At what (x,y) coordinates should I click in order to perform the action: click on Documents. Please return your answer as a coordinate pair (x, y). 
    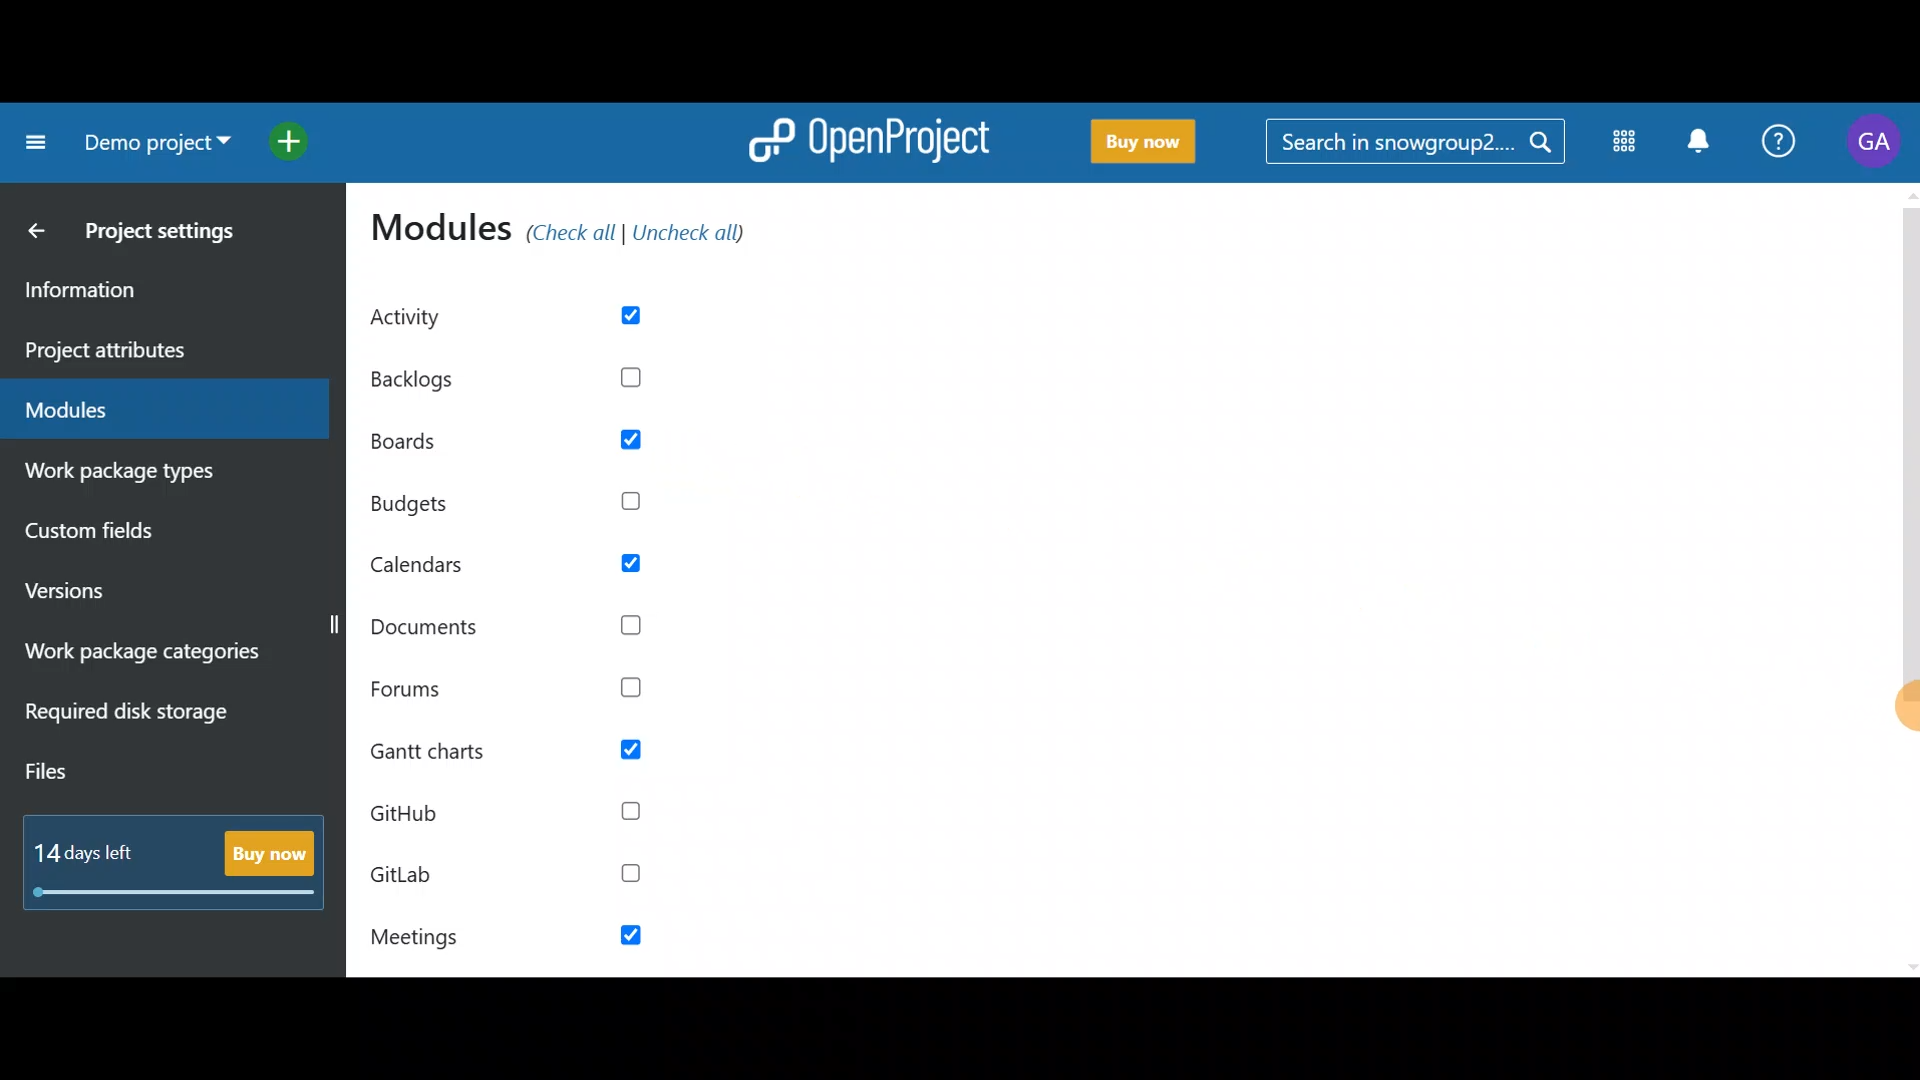
    Looking at the image, I should click on (517, 623).